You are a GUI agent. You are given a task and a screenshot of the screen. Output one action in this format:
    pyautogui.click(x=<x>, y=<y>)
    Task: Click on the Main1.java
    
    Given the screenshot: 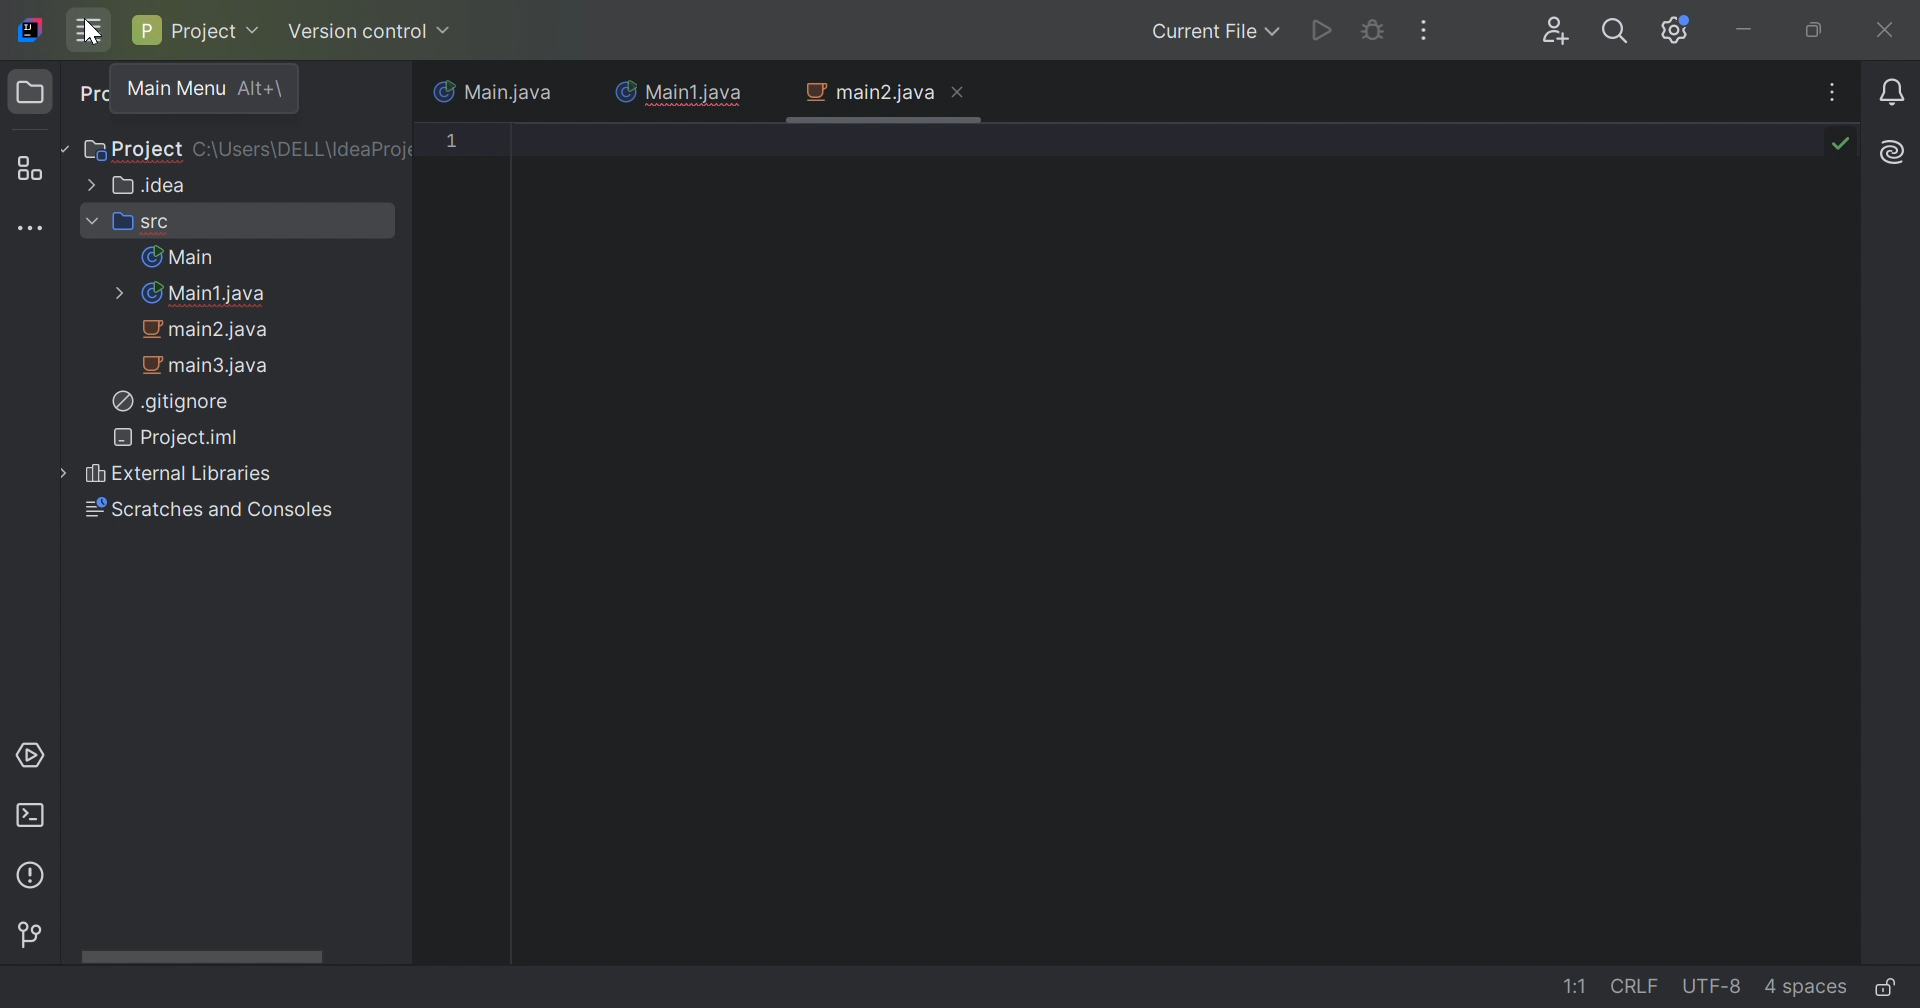 What is the action you would take?
    pyautogui.click(x=187, y=294)
    